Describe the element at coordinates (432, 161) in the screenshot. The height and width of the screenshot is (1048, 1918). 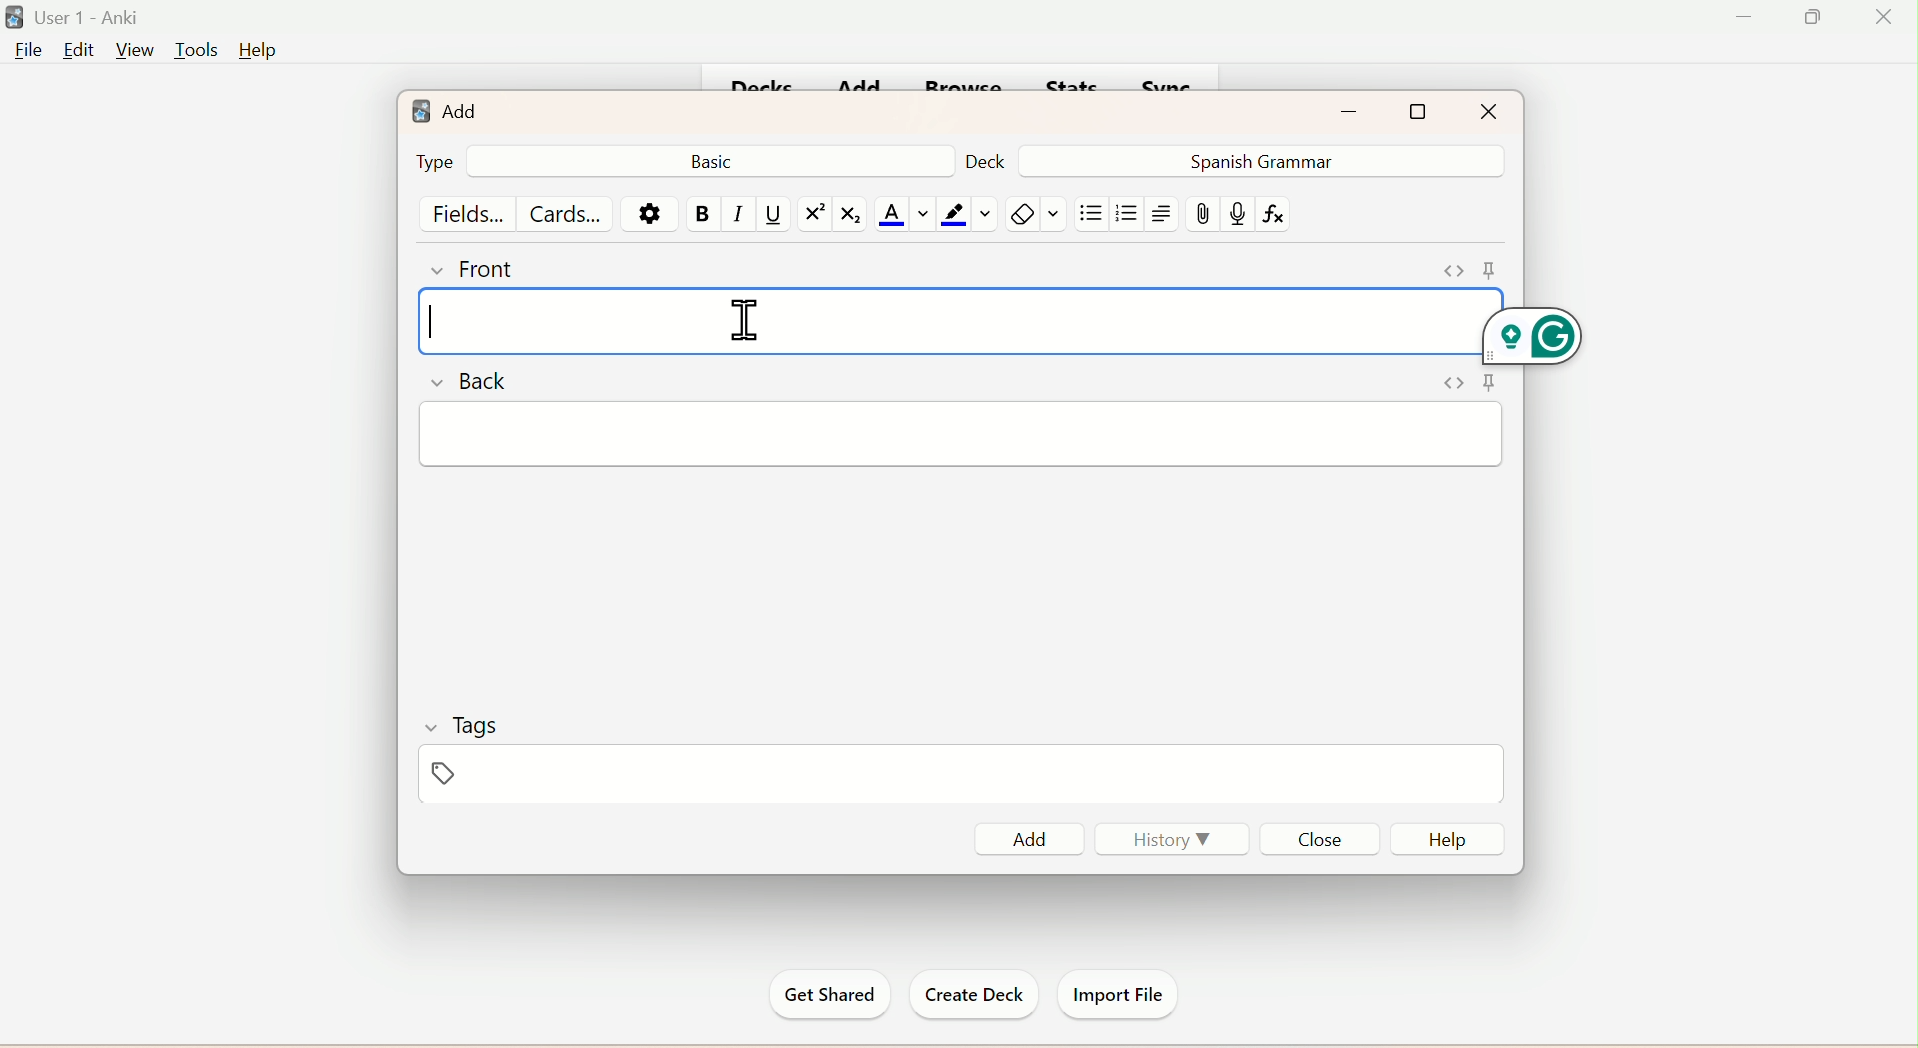
I see `Type` at that location.